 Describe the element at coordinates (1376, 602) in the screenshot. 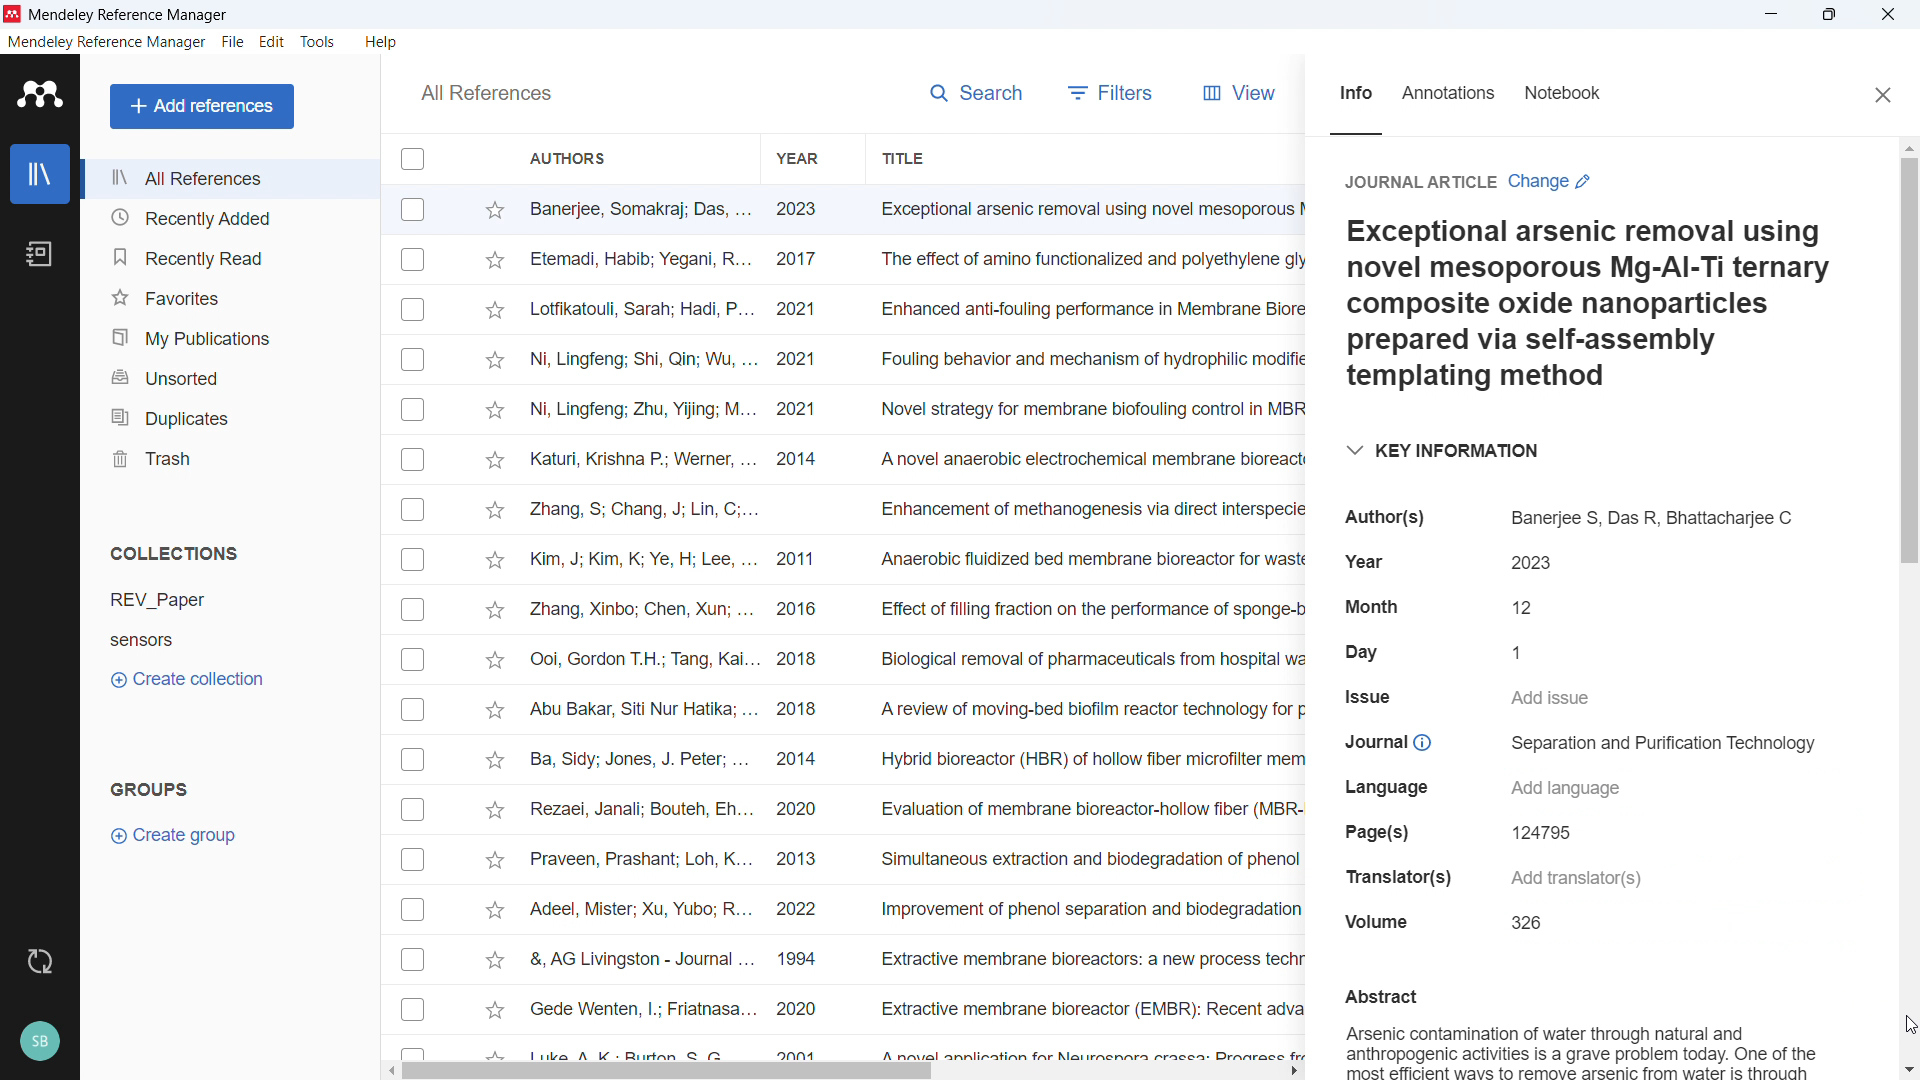

I see `month` at that location.